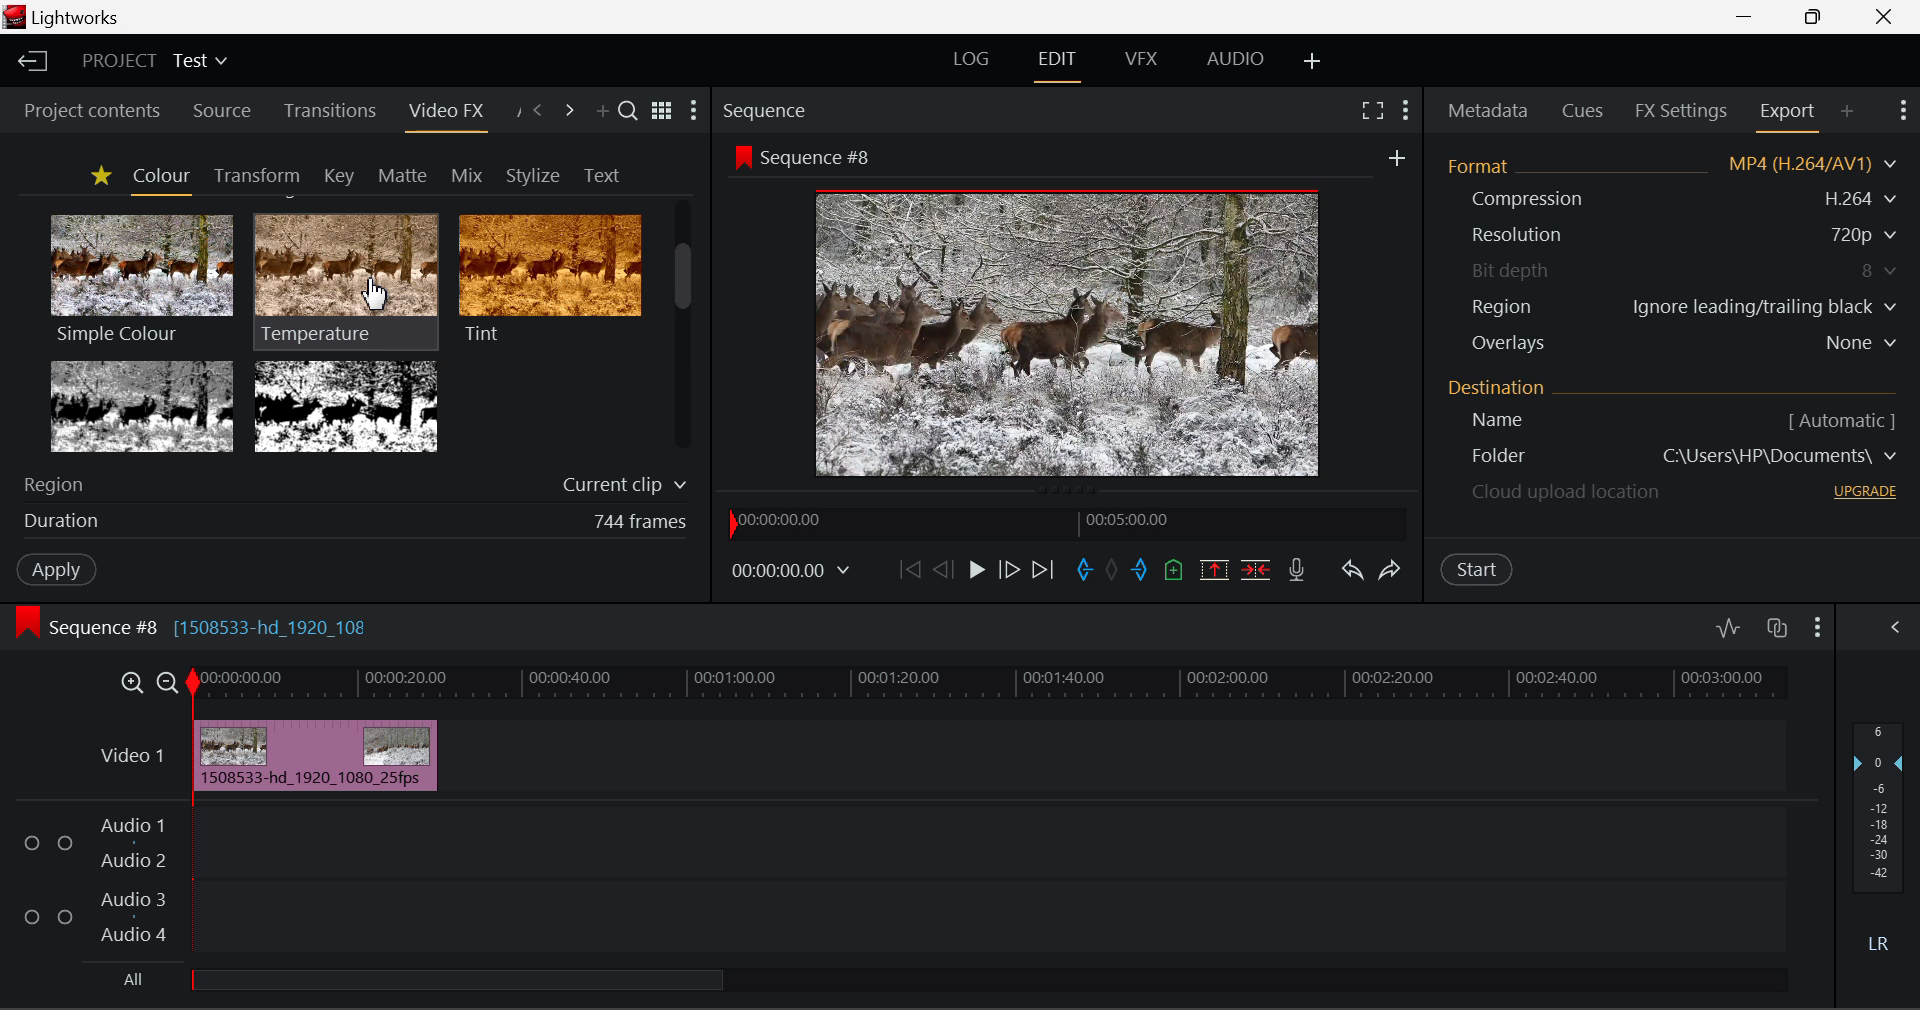 Image resolution: width=1920 pixels, height=1010 pixels. What do you see at coordinates (1763, 307) in the screenshot?
I see `Ignore leading/trailing black ` at bounding box center [1763, 307].